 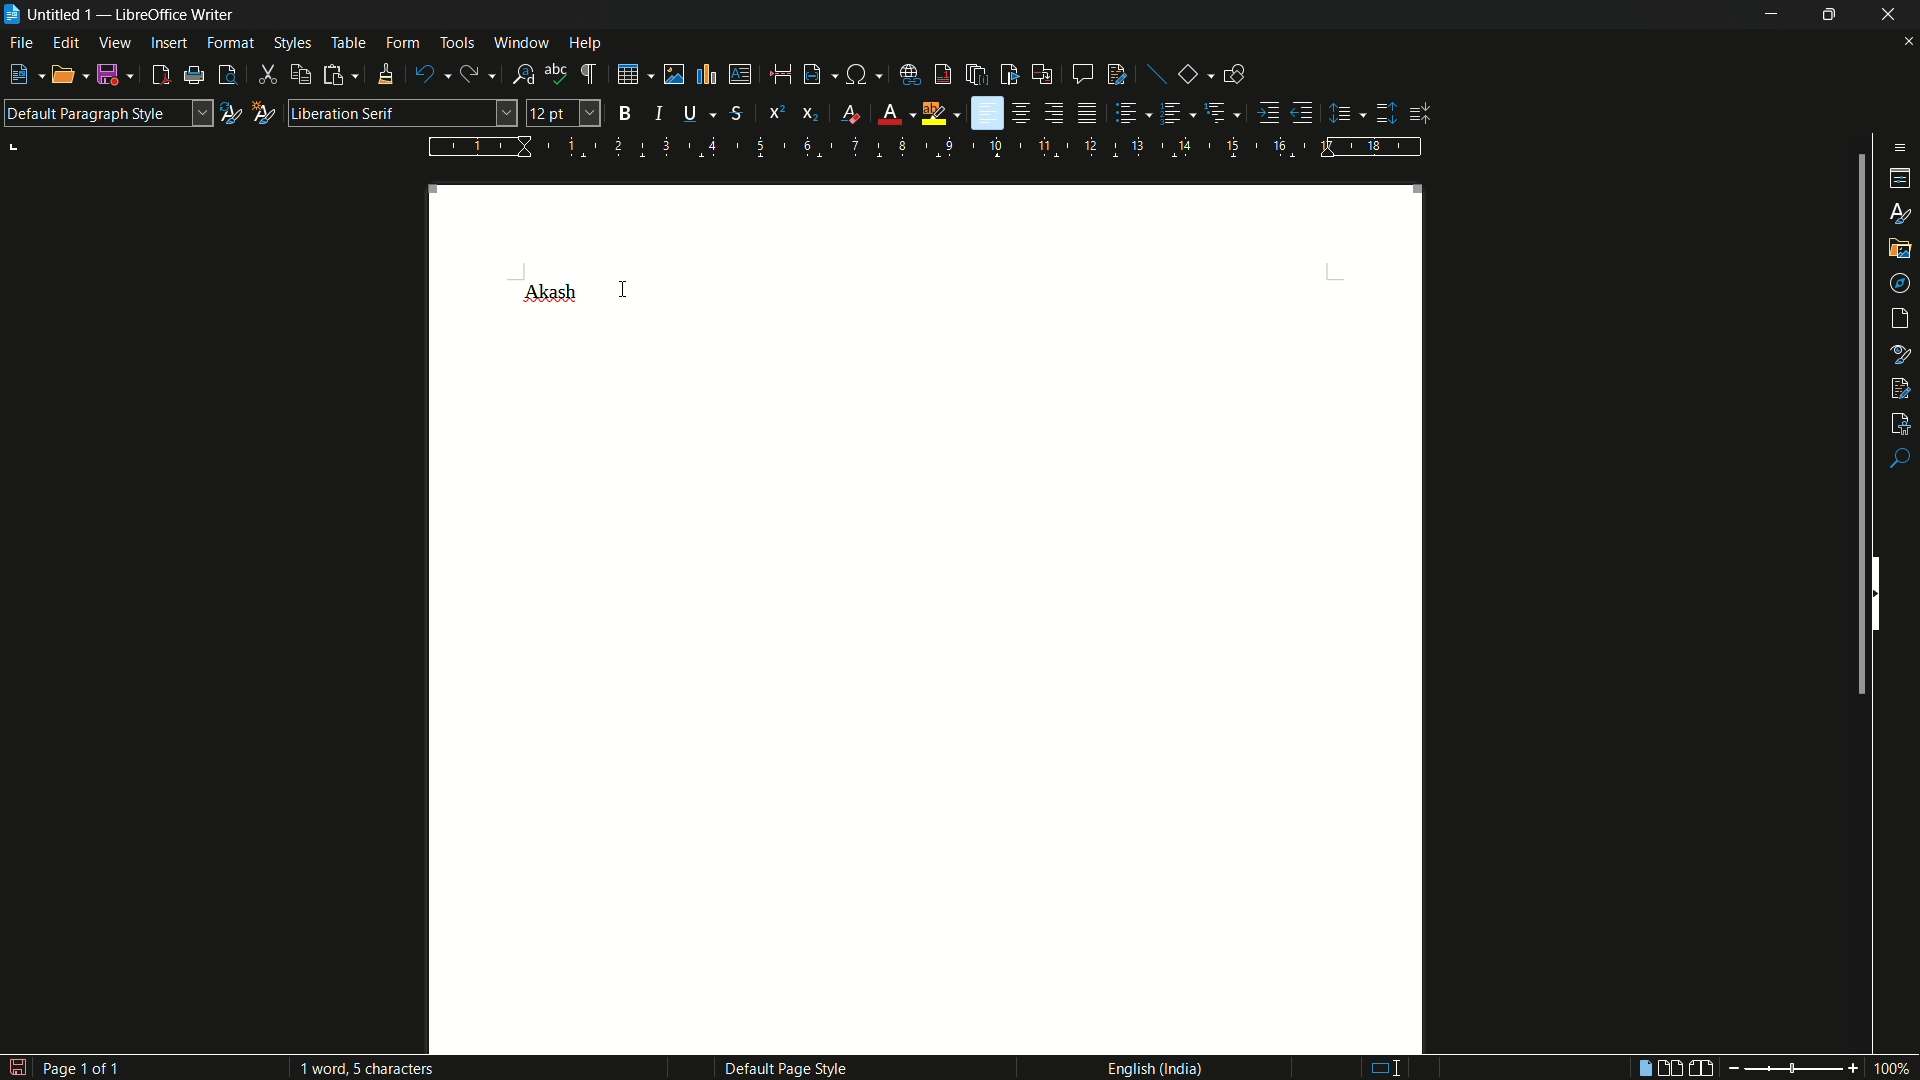 I want to click on tools menu, so click(x=457, y=42).